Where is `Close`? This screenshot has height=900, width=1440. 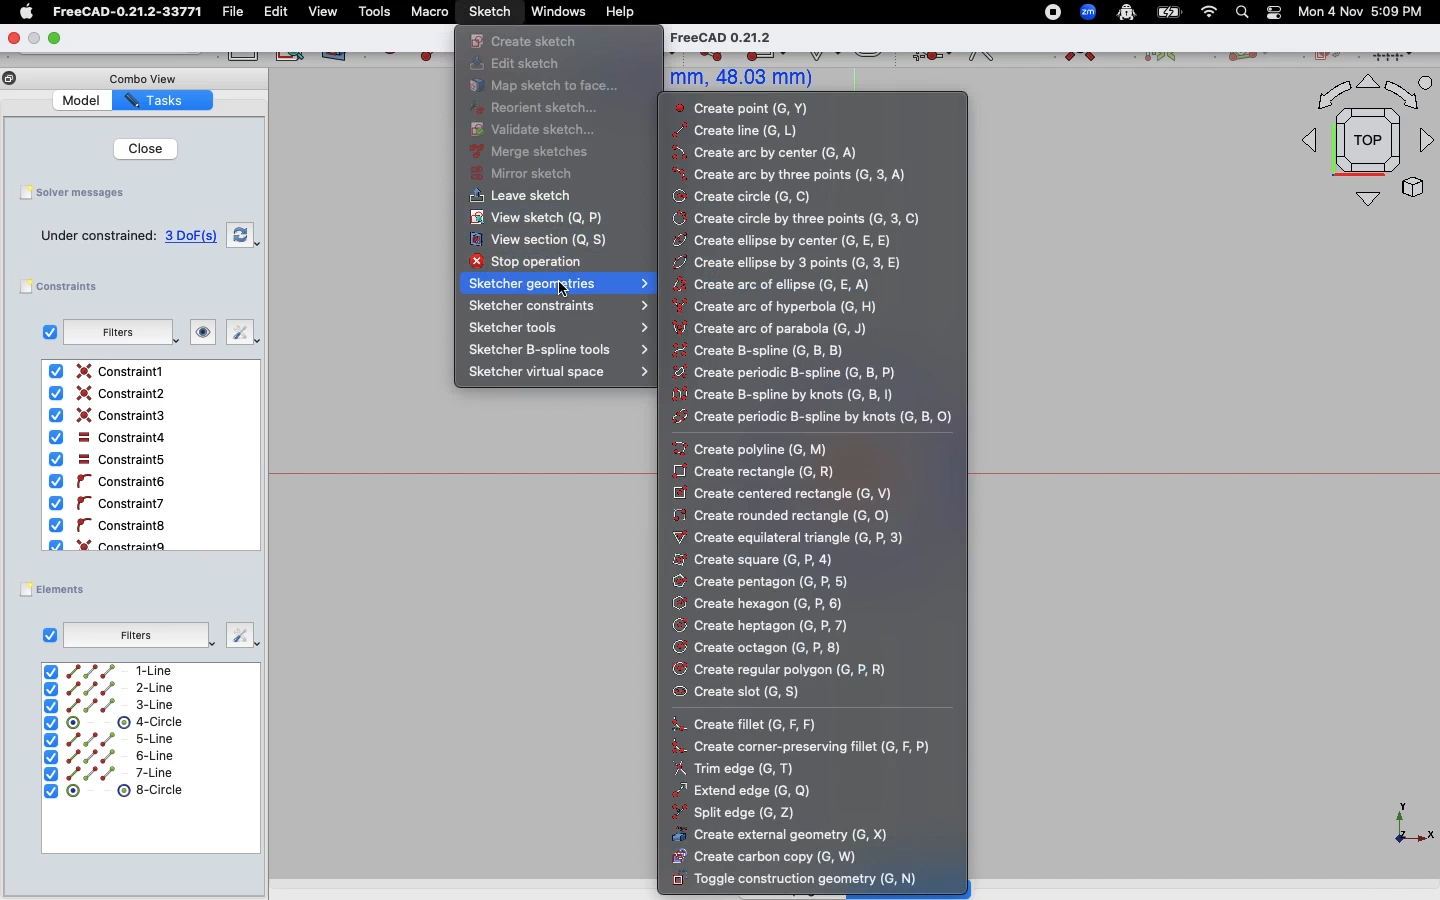 Close is located at coordinates (140, 148).